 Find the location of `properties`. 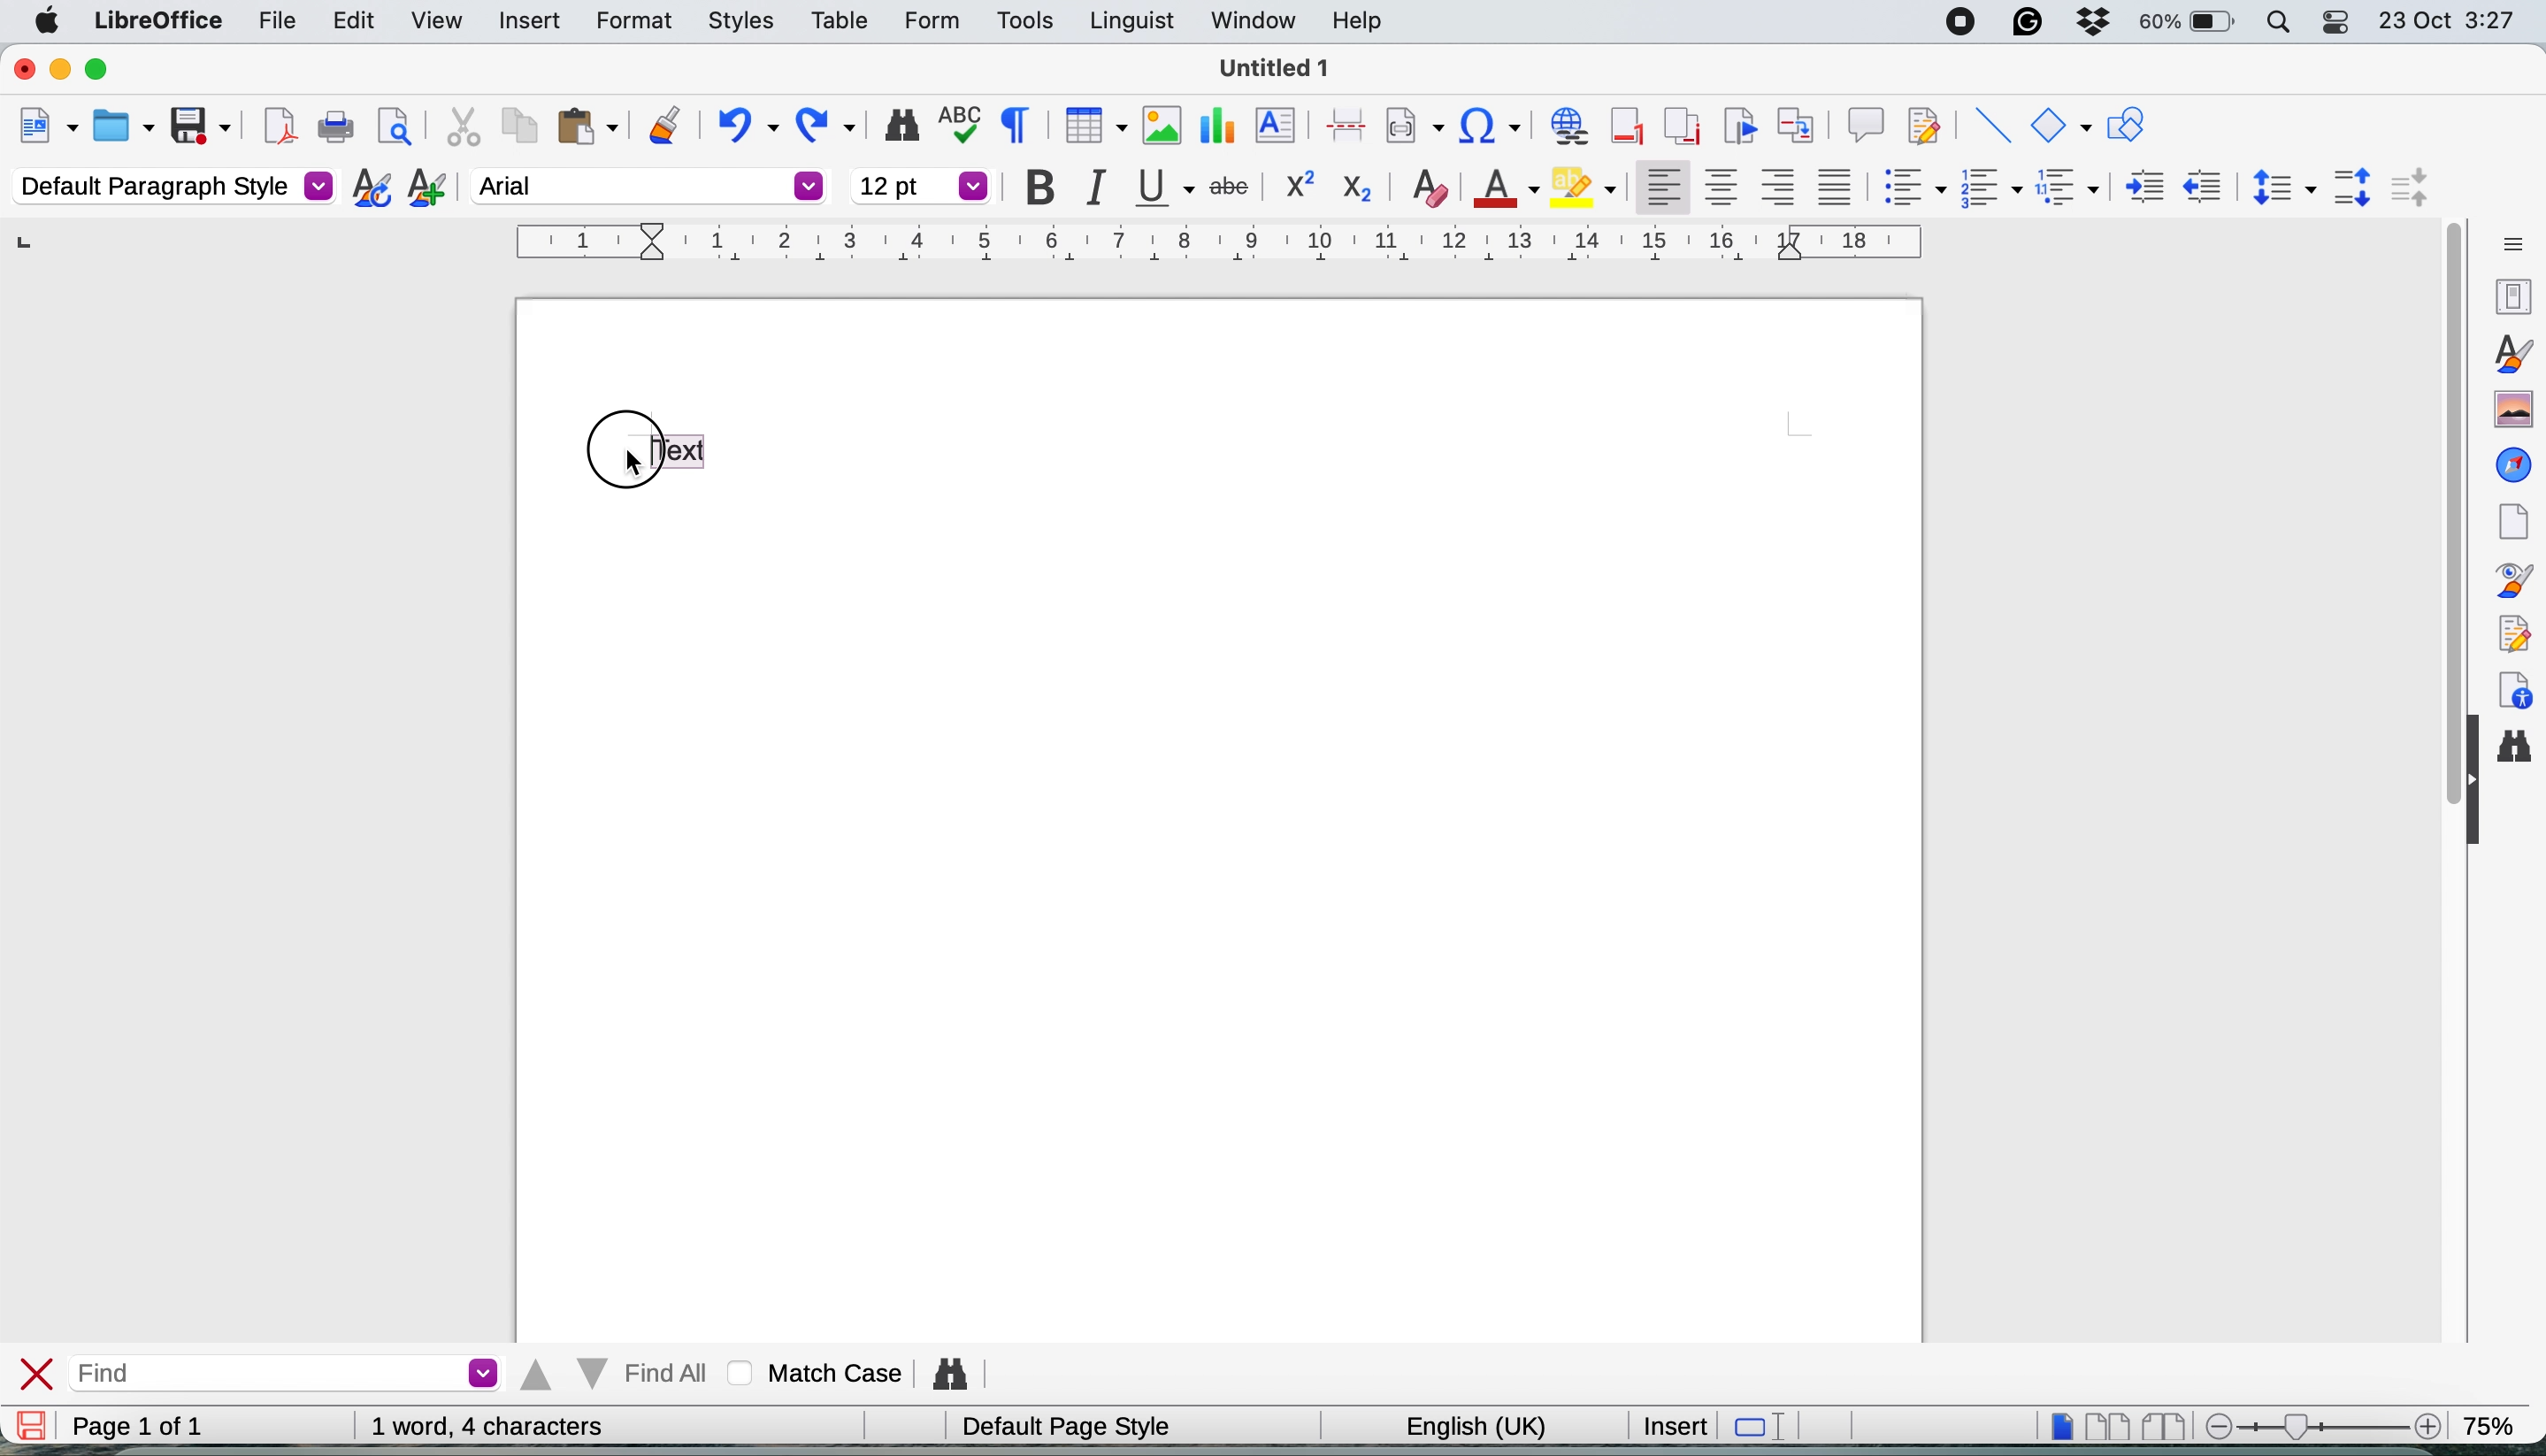

properties is located at coordinates (2512, 297).